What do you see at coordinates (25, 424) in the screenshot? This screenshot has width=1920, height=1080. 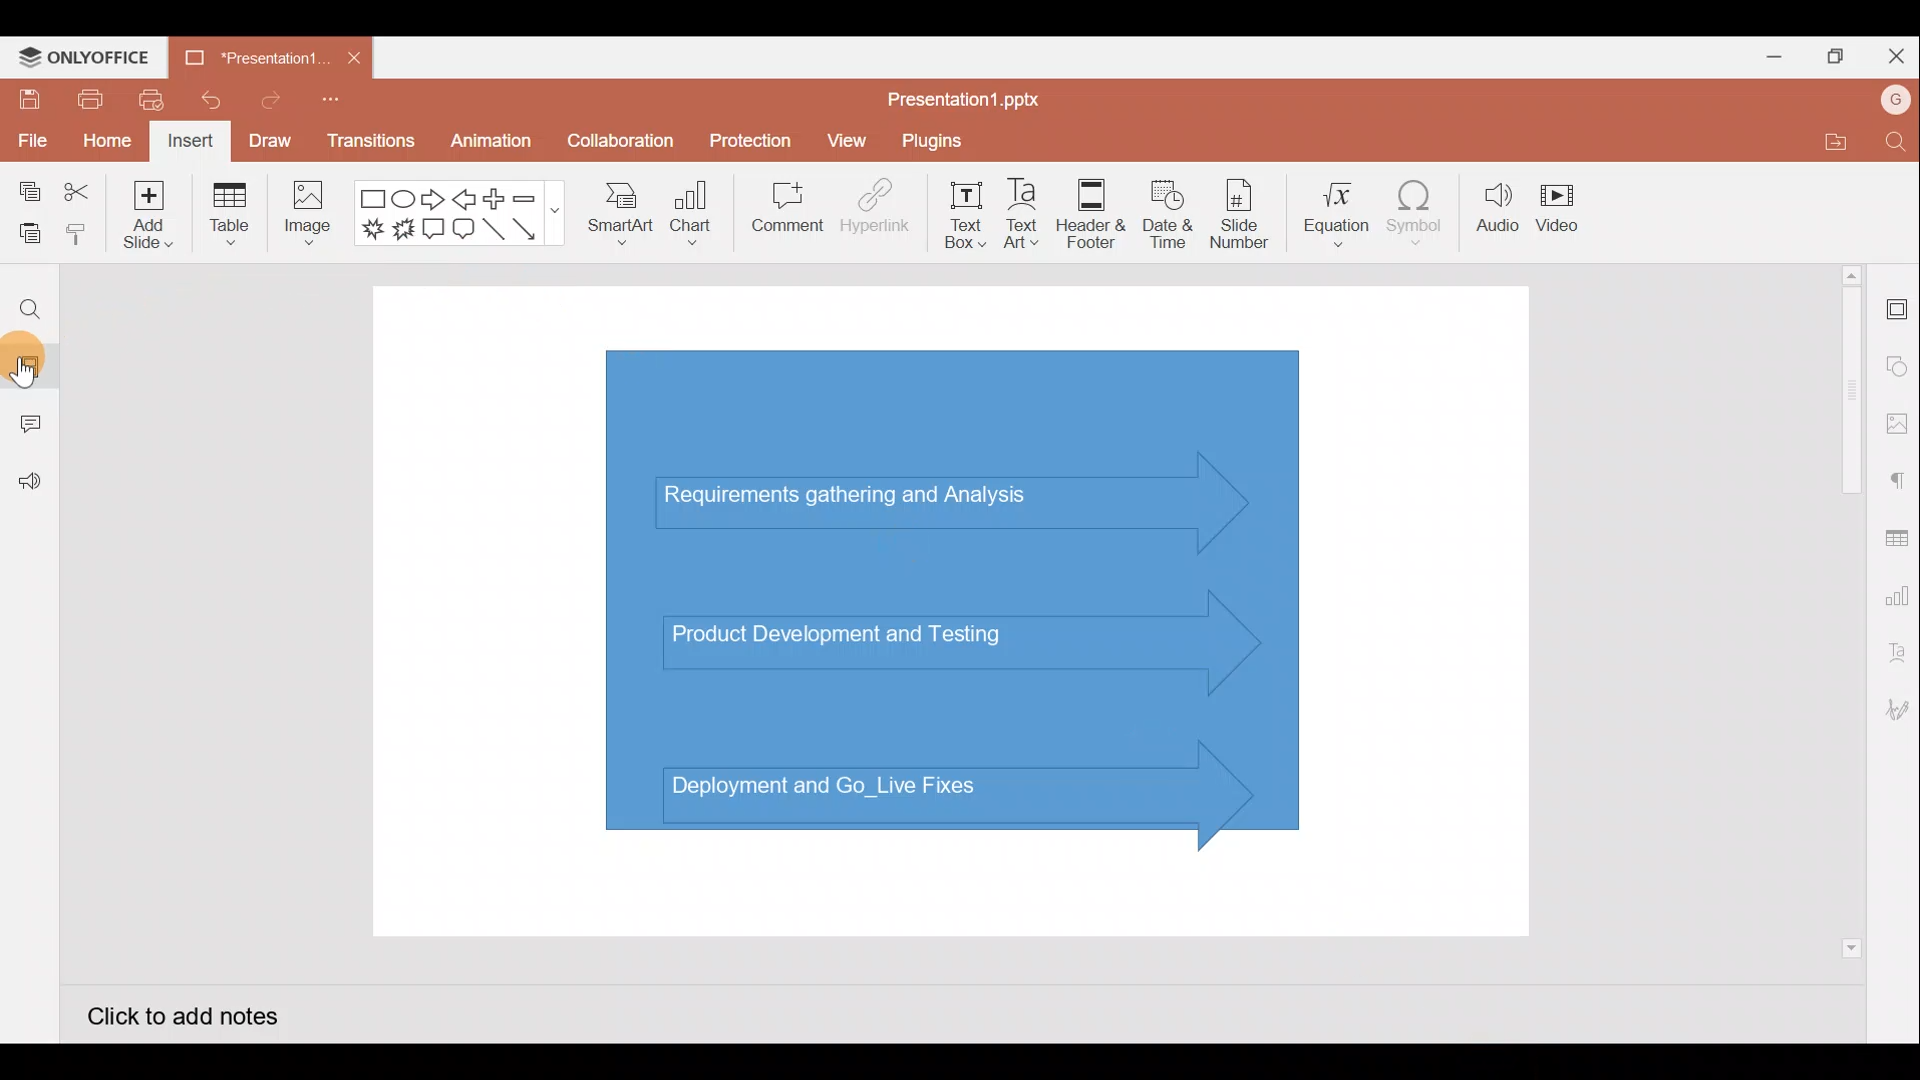 I see `Comment` at bounding box center [25, 424].